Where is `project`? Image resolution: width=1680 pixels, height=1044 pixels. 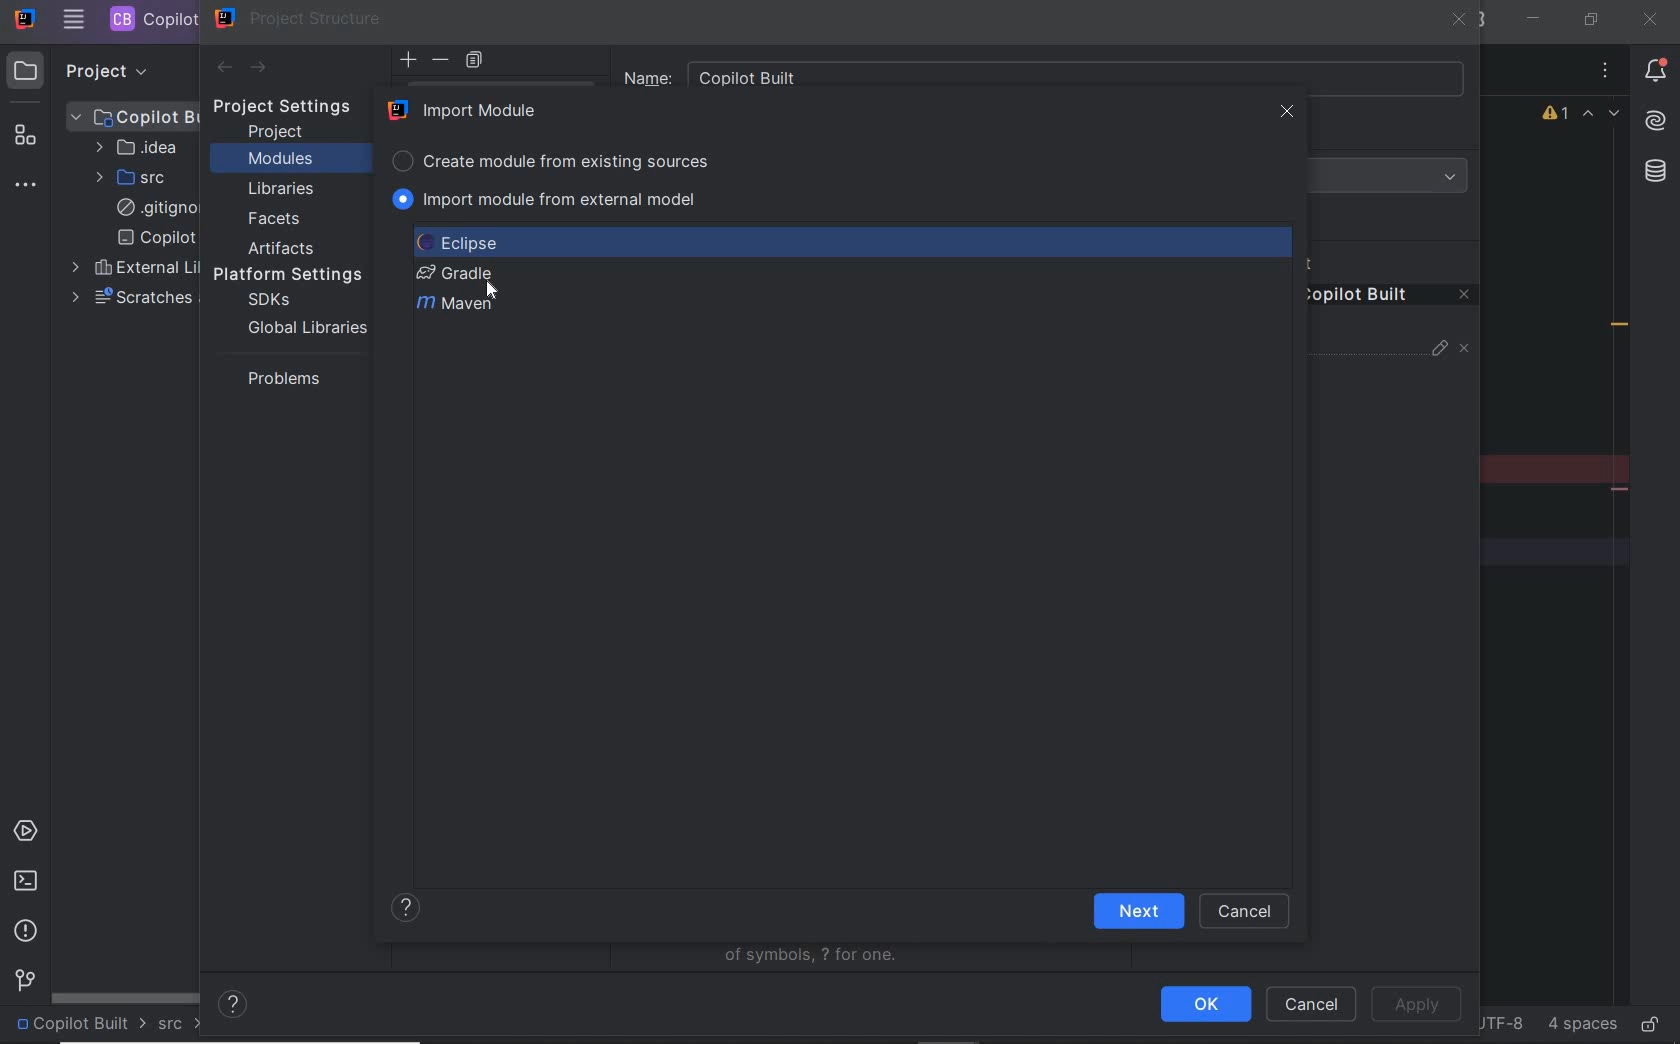 project is located at coordinates (277, 132).